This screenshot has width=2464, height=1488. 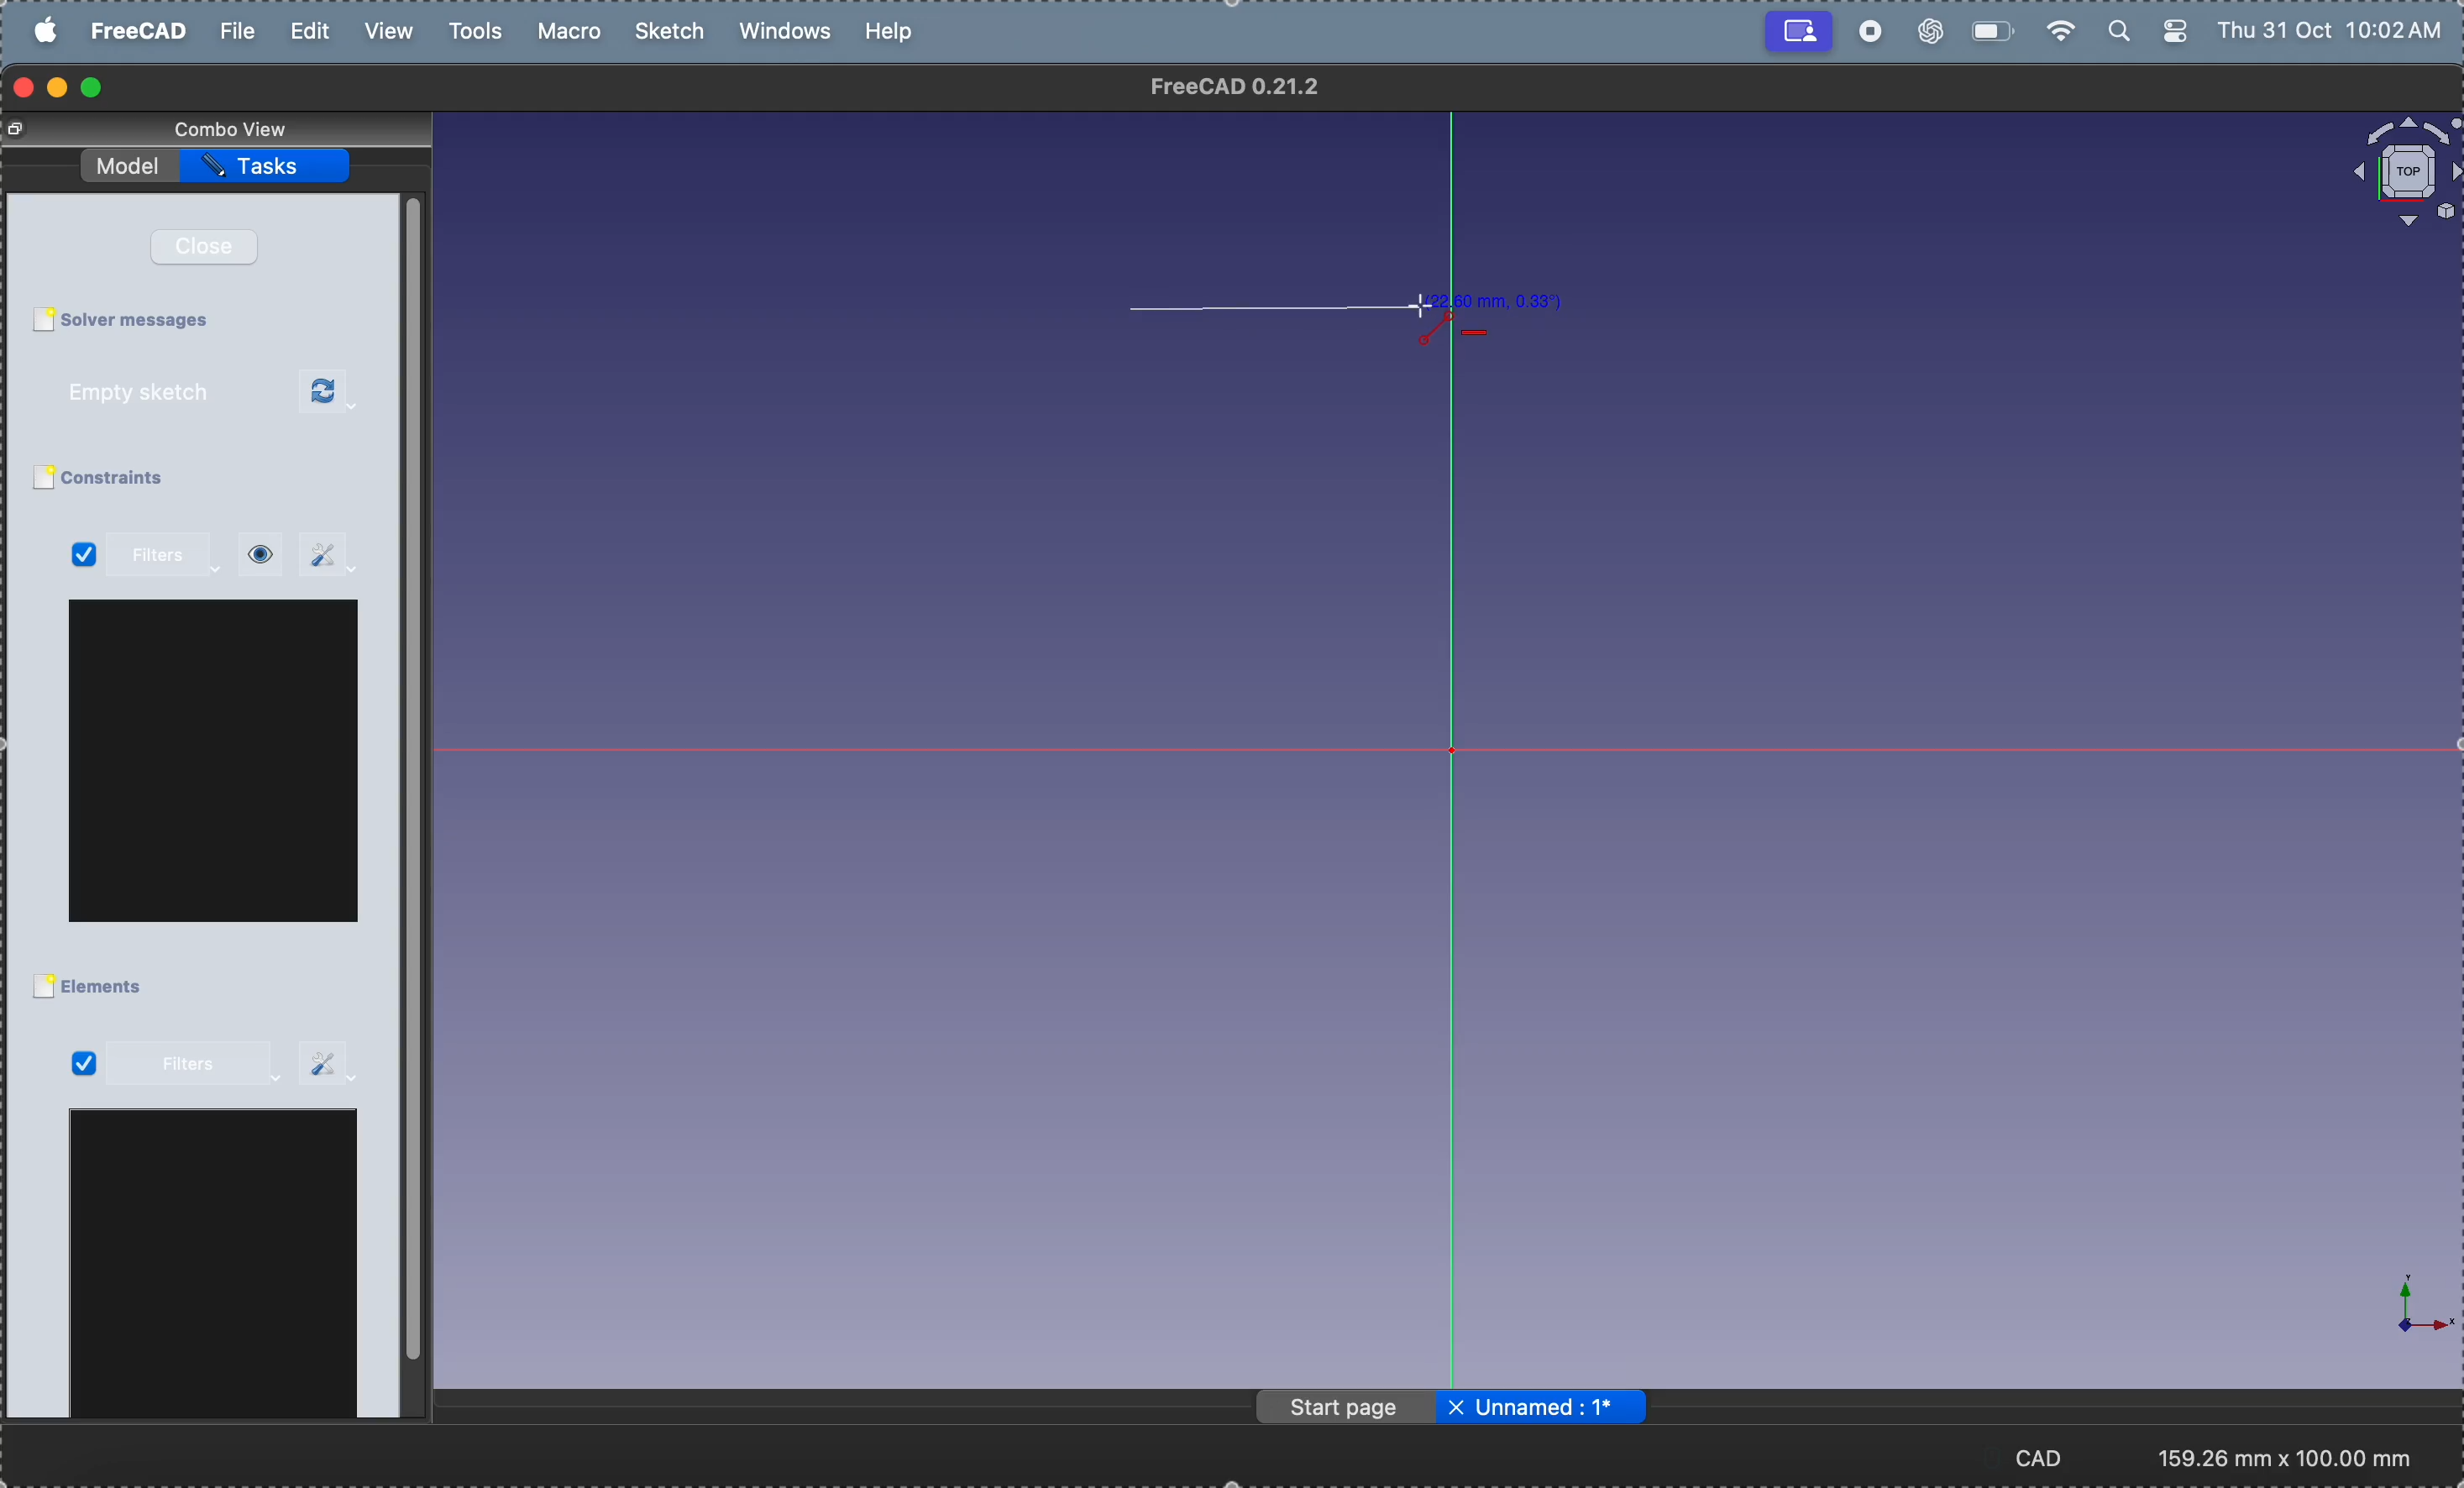 What do you see at coordinates (42, 320) in the screenshot?
I see `Checkbox` at bounding box center [42, 320].